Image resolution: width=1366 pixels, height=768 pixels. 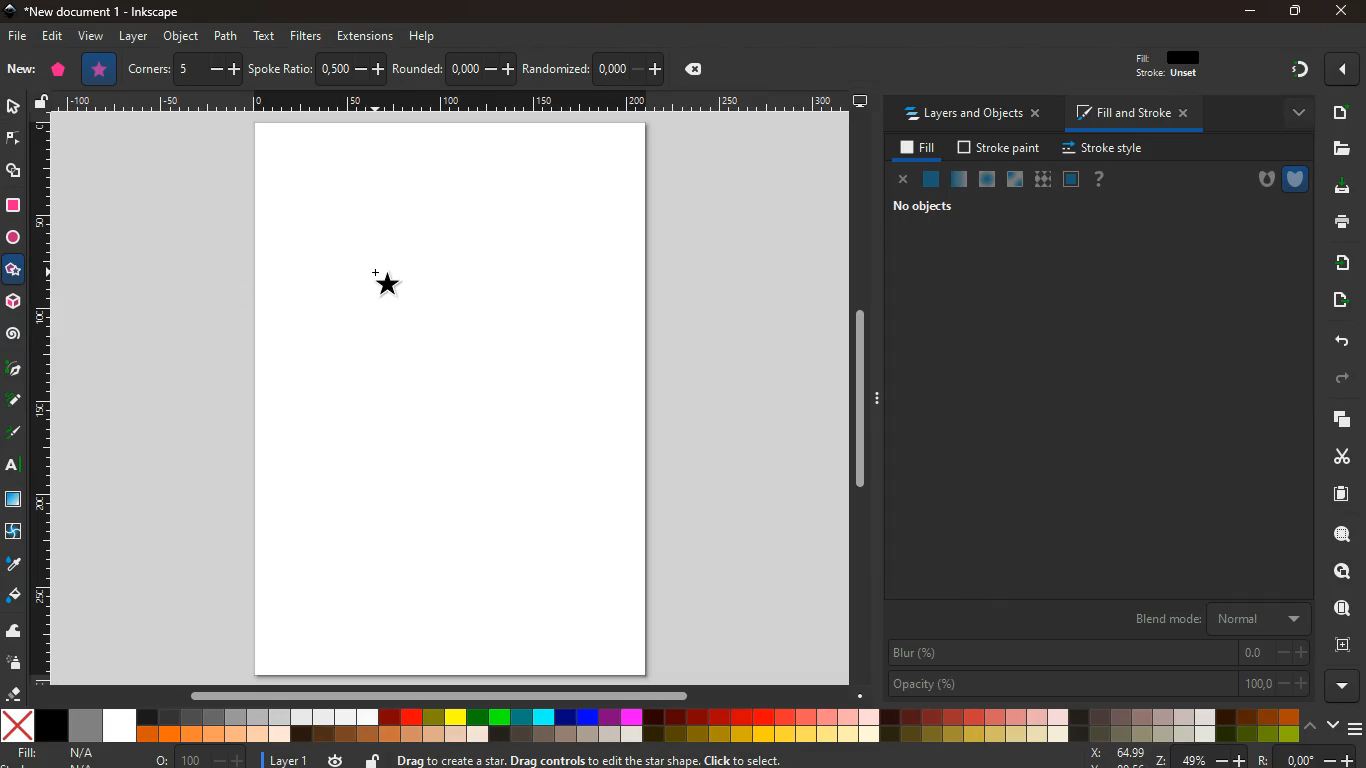 What do you see at coordinates (863, 402) in the screenshot?
I see `Vertical scroll bar` at bounding box center [863, 402].